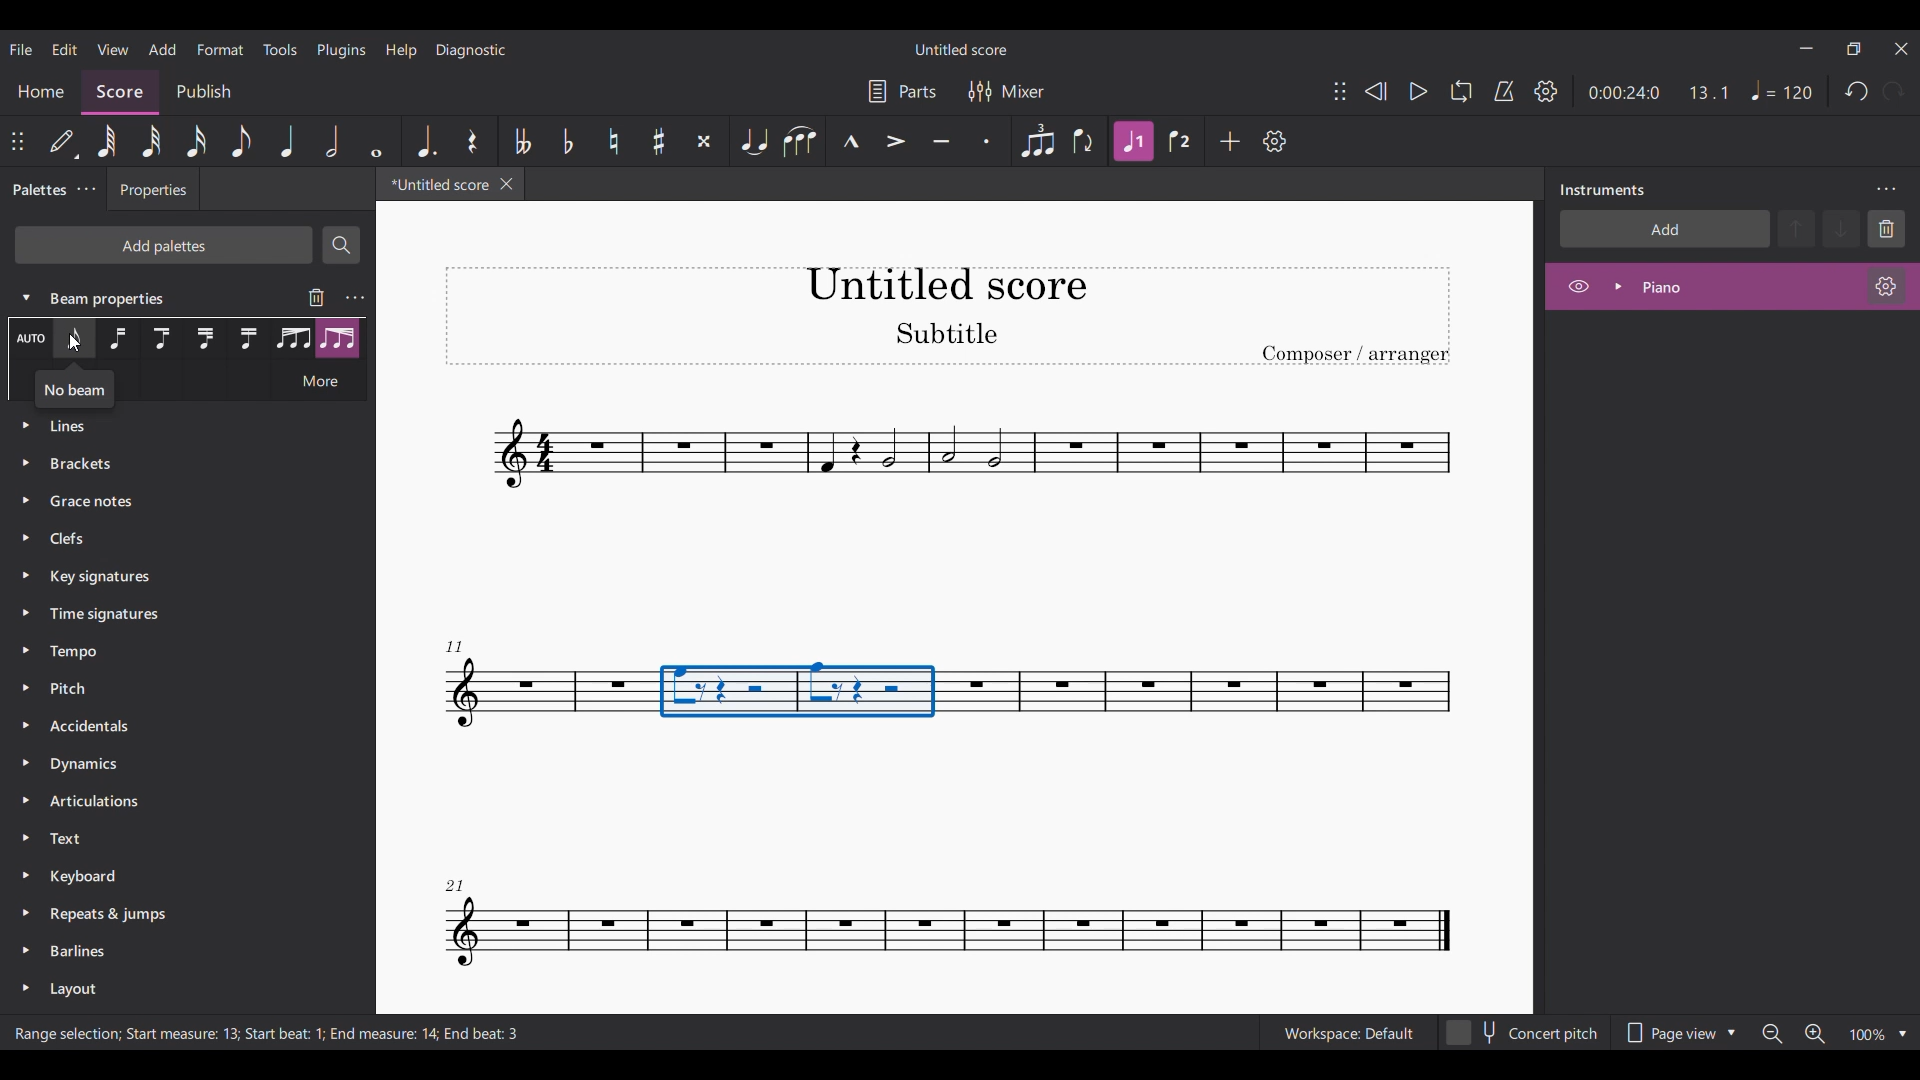 The image size is (1920, 1080). What do you see at coordinates (1799, 227) in the screenshot?
I see `Move selected instrument up` at bounding box center [1799, 227].